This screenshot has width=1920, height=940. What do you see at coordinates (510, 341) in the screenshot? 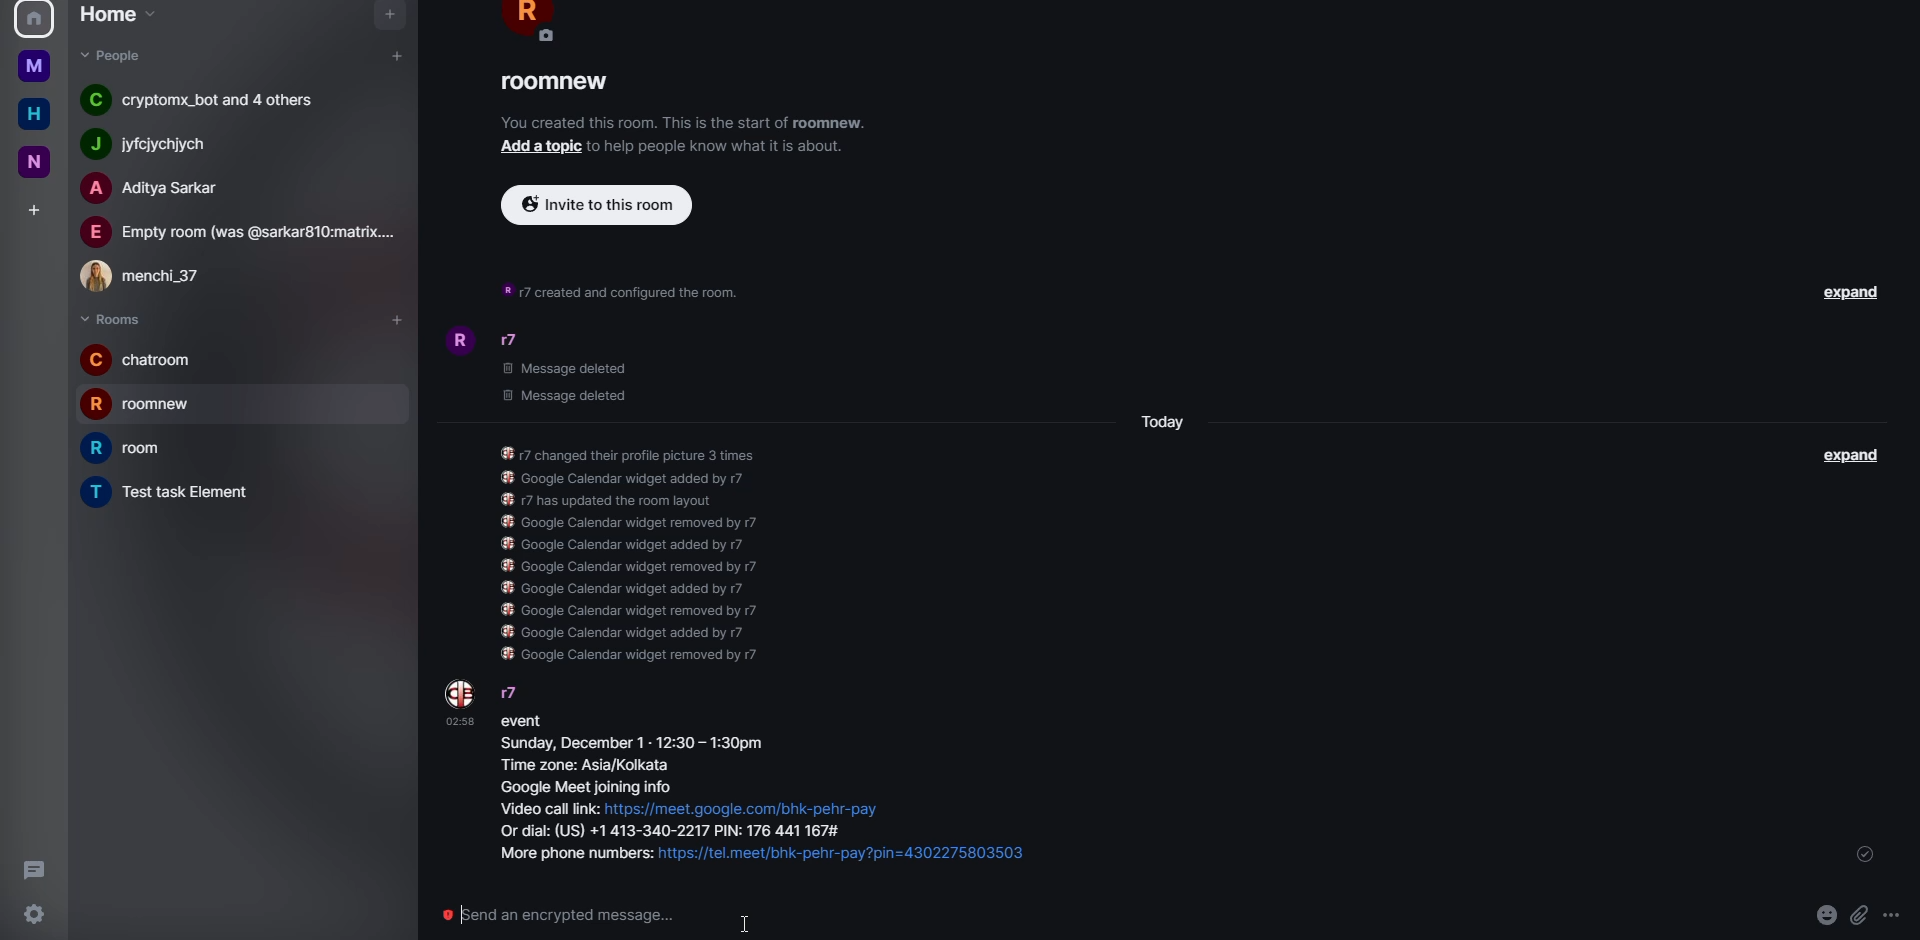
I see `people` at bounding box center [510, 341].